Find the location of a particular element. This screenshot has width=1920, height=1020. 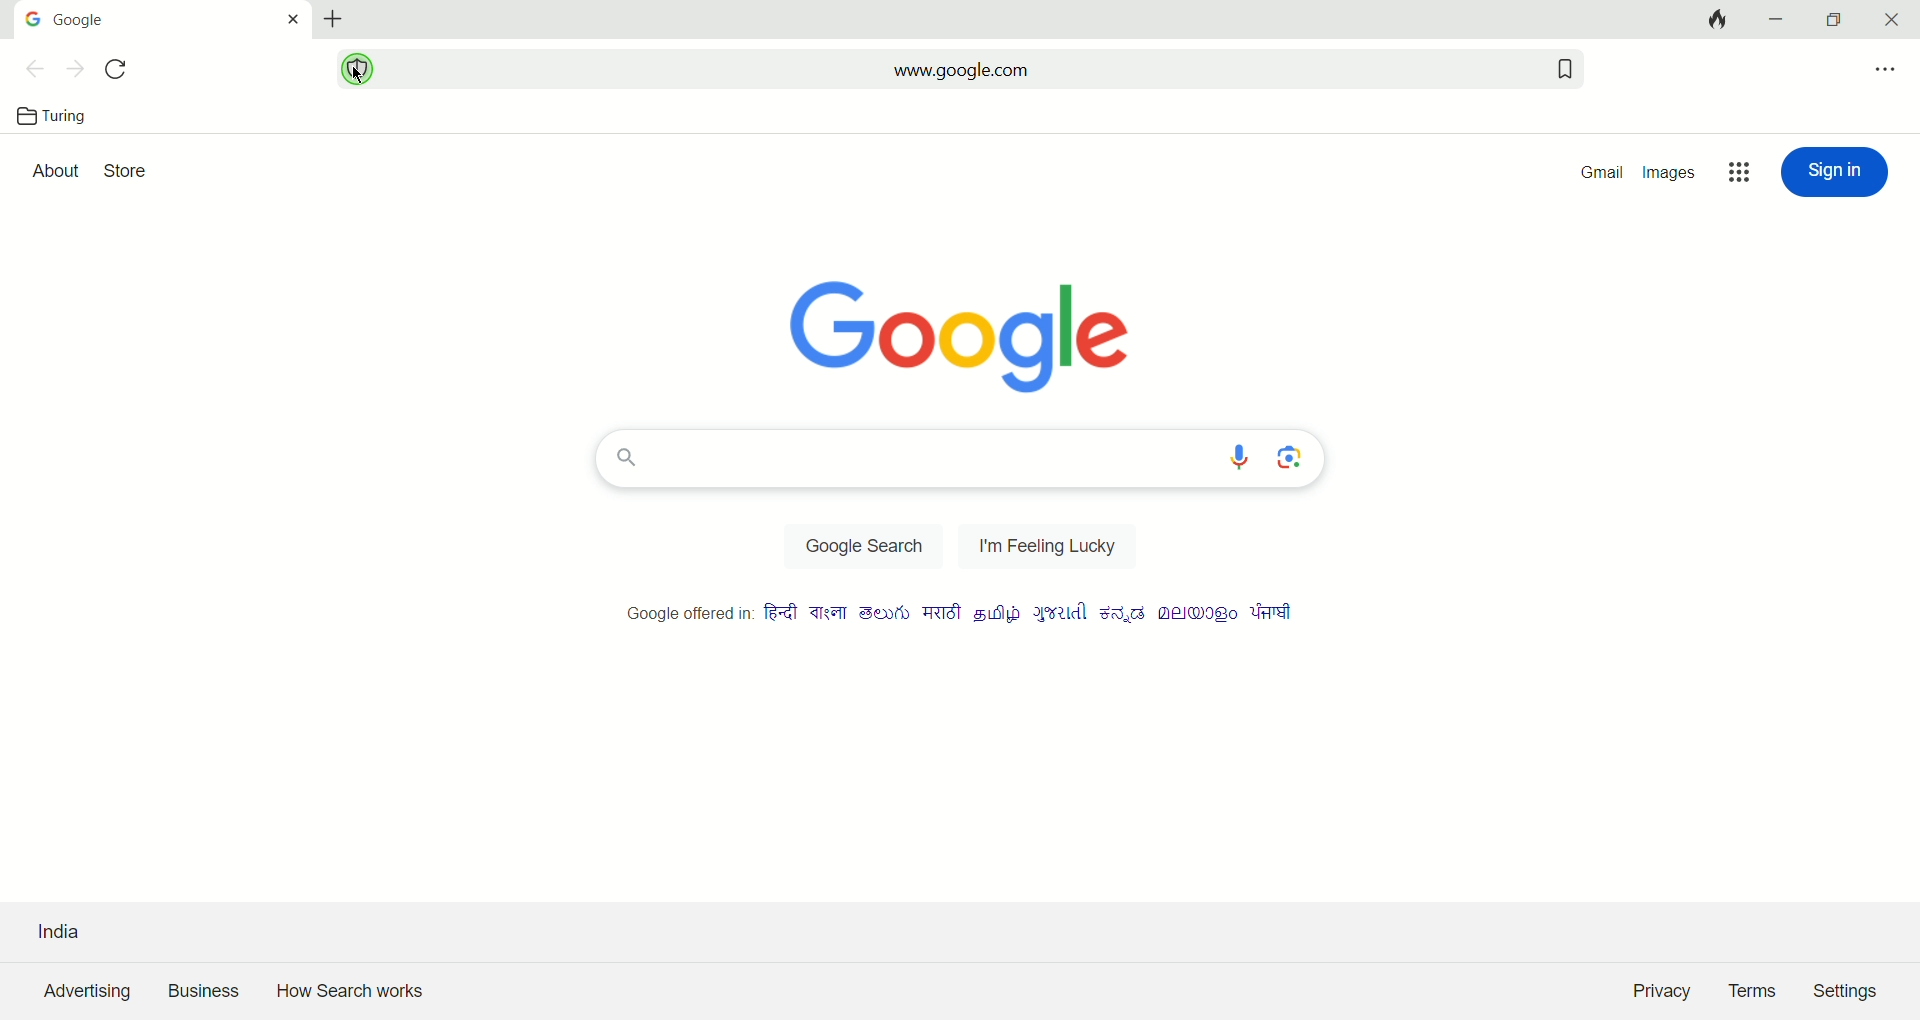

images is located at coordinates (1672, 173).